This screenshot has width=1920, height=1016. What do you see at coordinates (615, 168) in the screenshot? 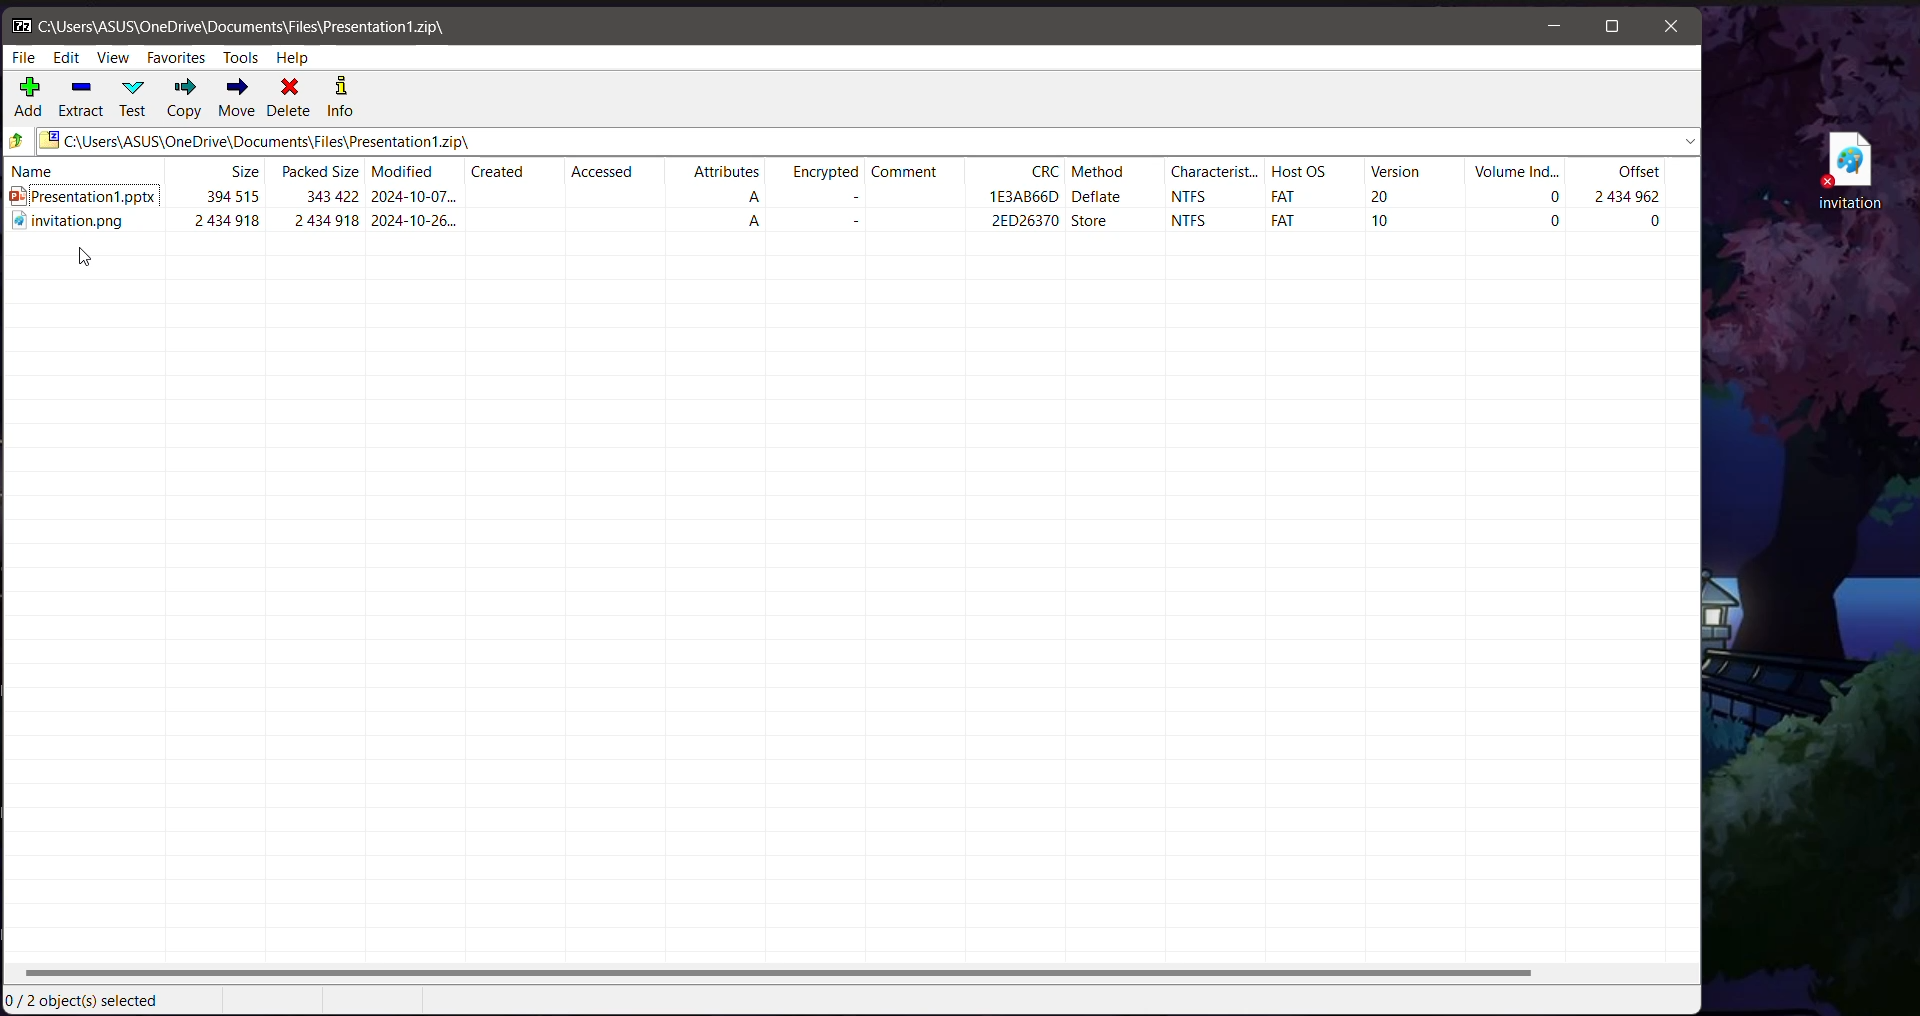
I see `Accessed` at bounding box center [615, 168].